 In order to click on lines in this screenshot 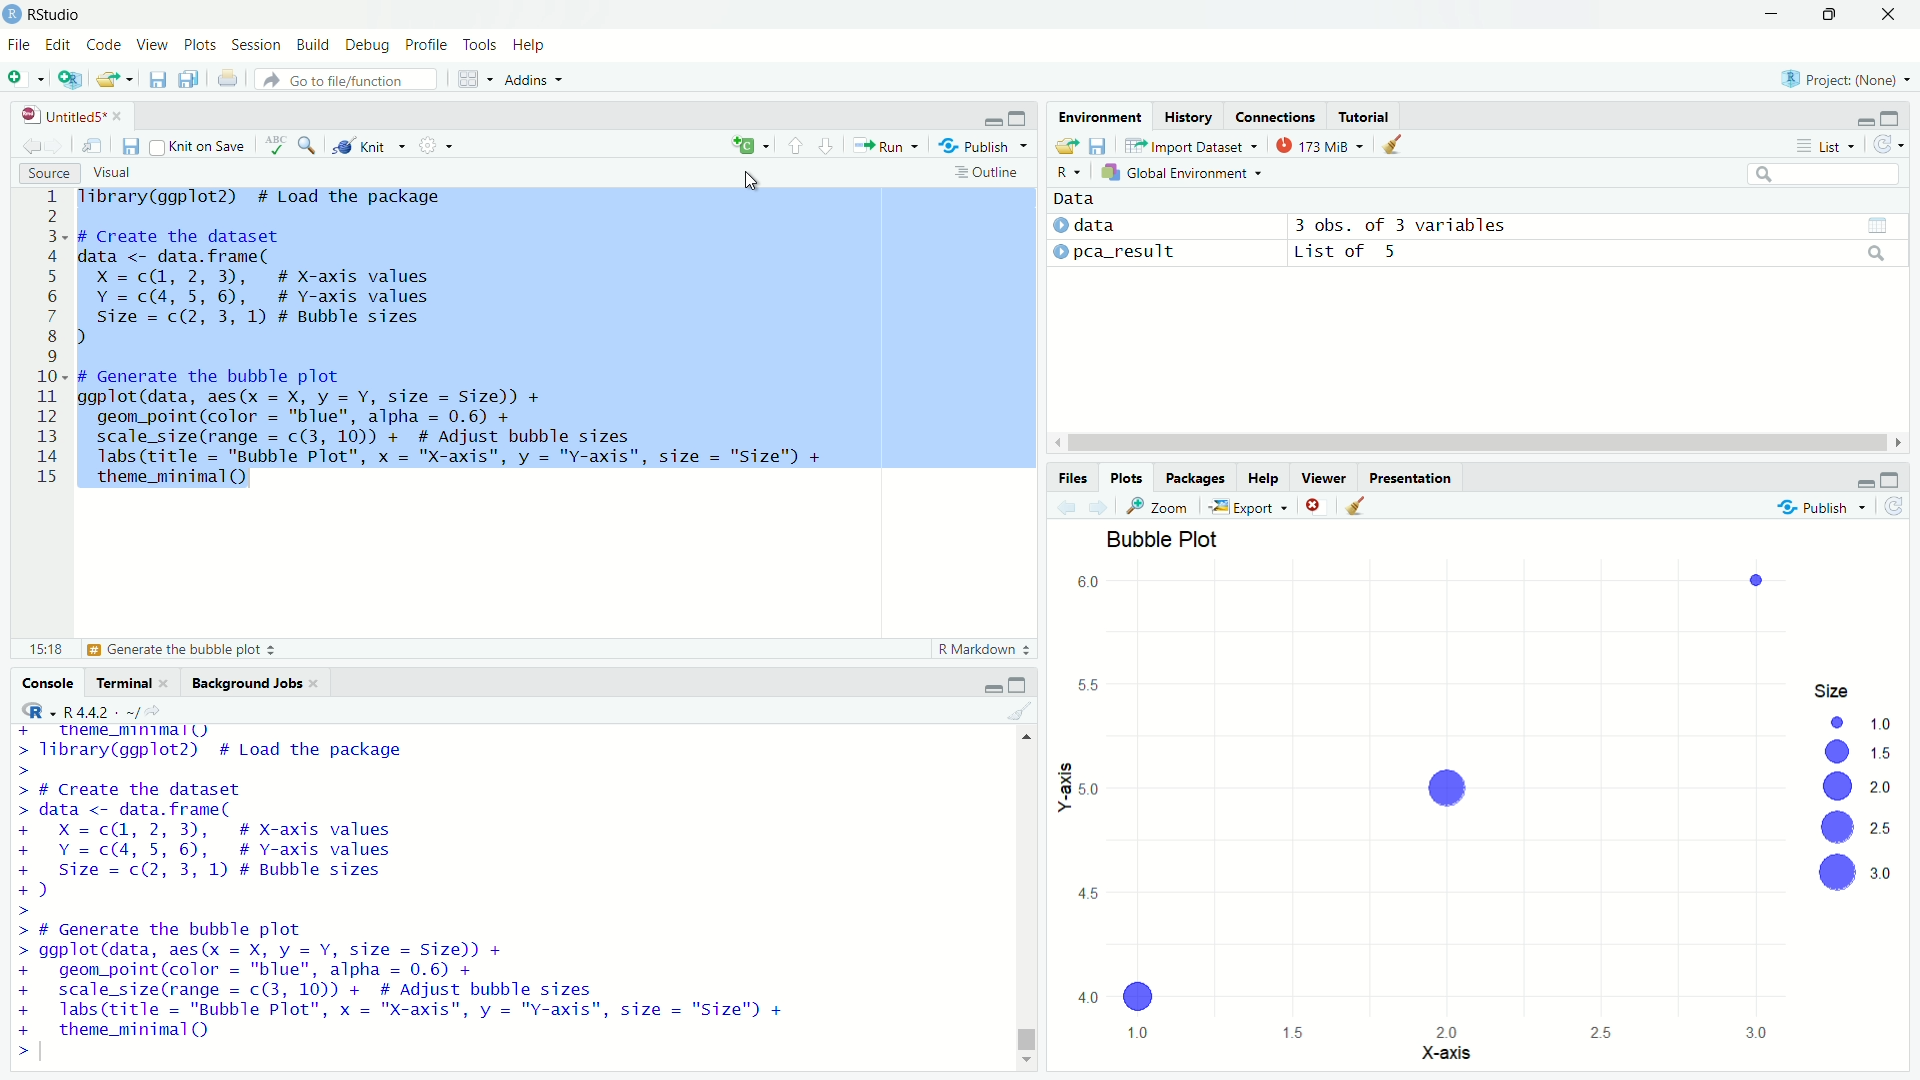, I will do `click(49, 343)`.